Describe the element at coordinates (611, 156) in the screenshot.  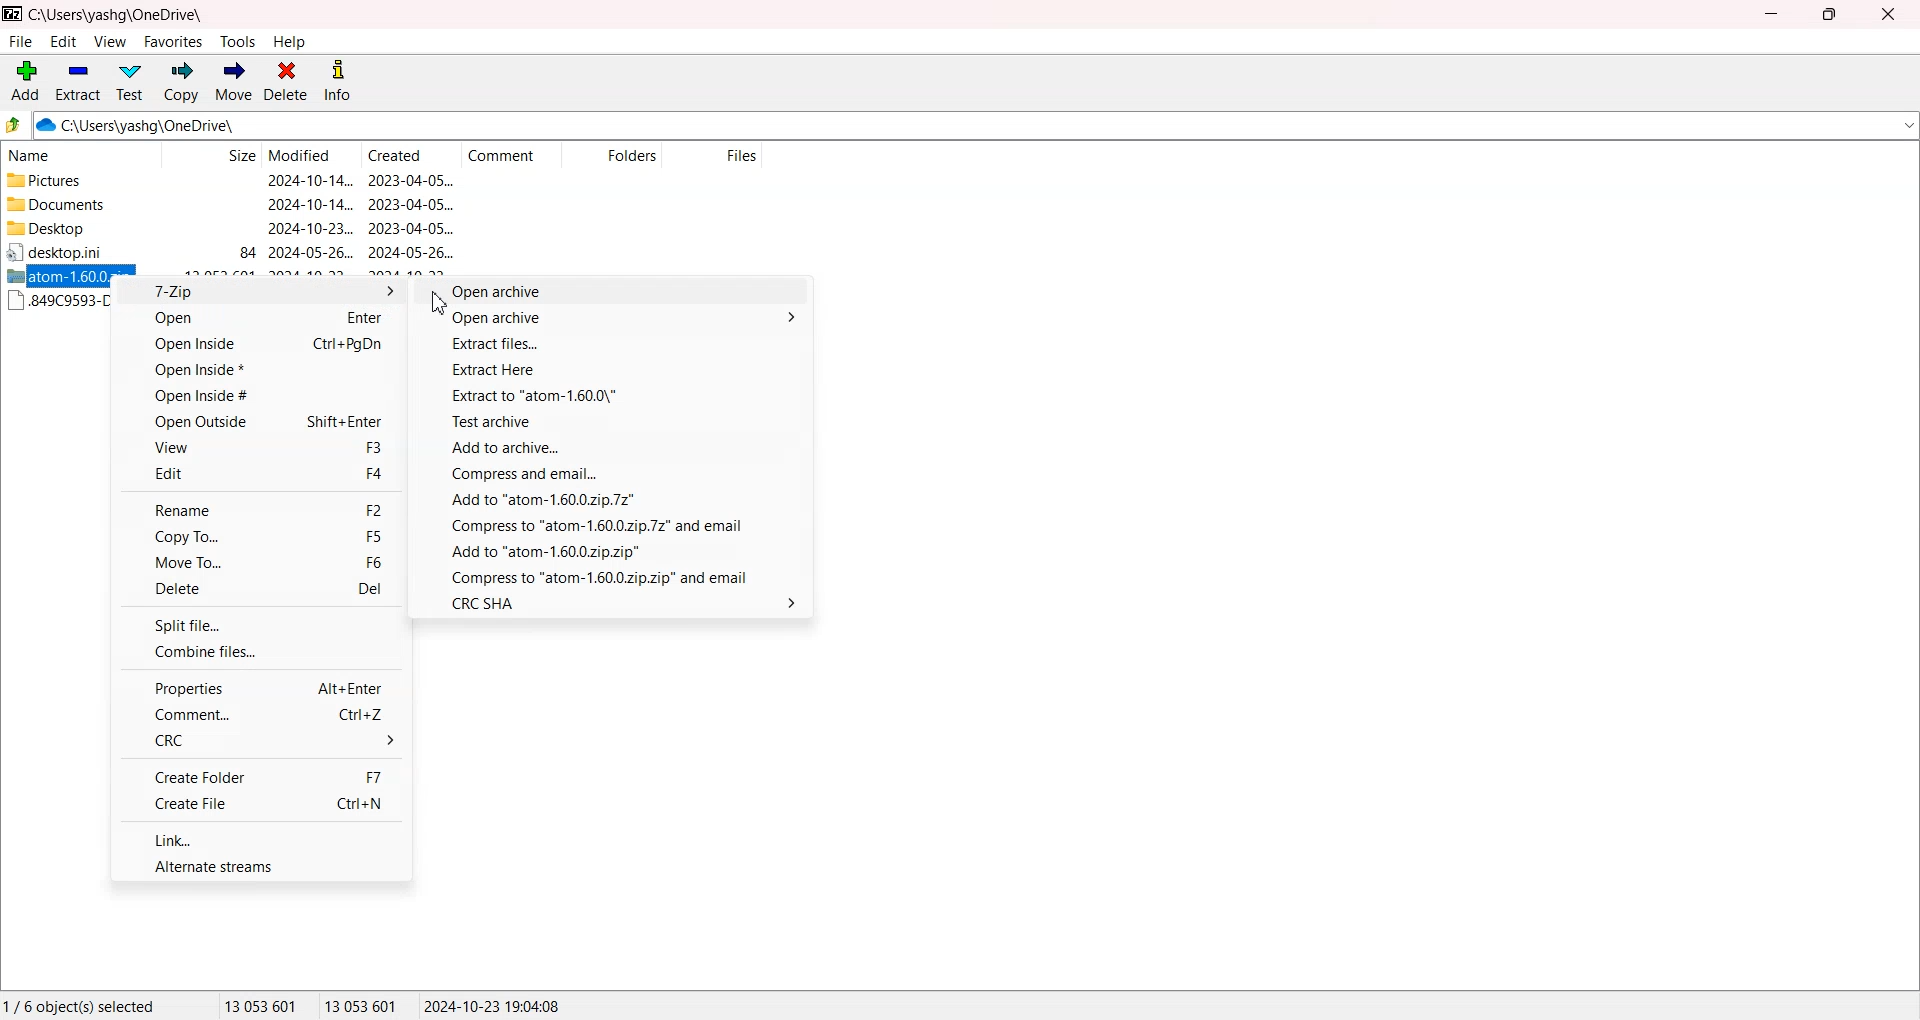
I see `Folders` at that location.